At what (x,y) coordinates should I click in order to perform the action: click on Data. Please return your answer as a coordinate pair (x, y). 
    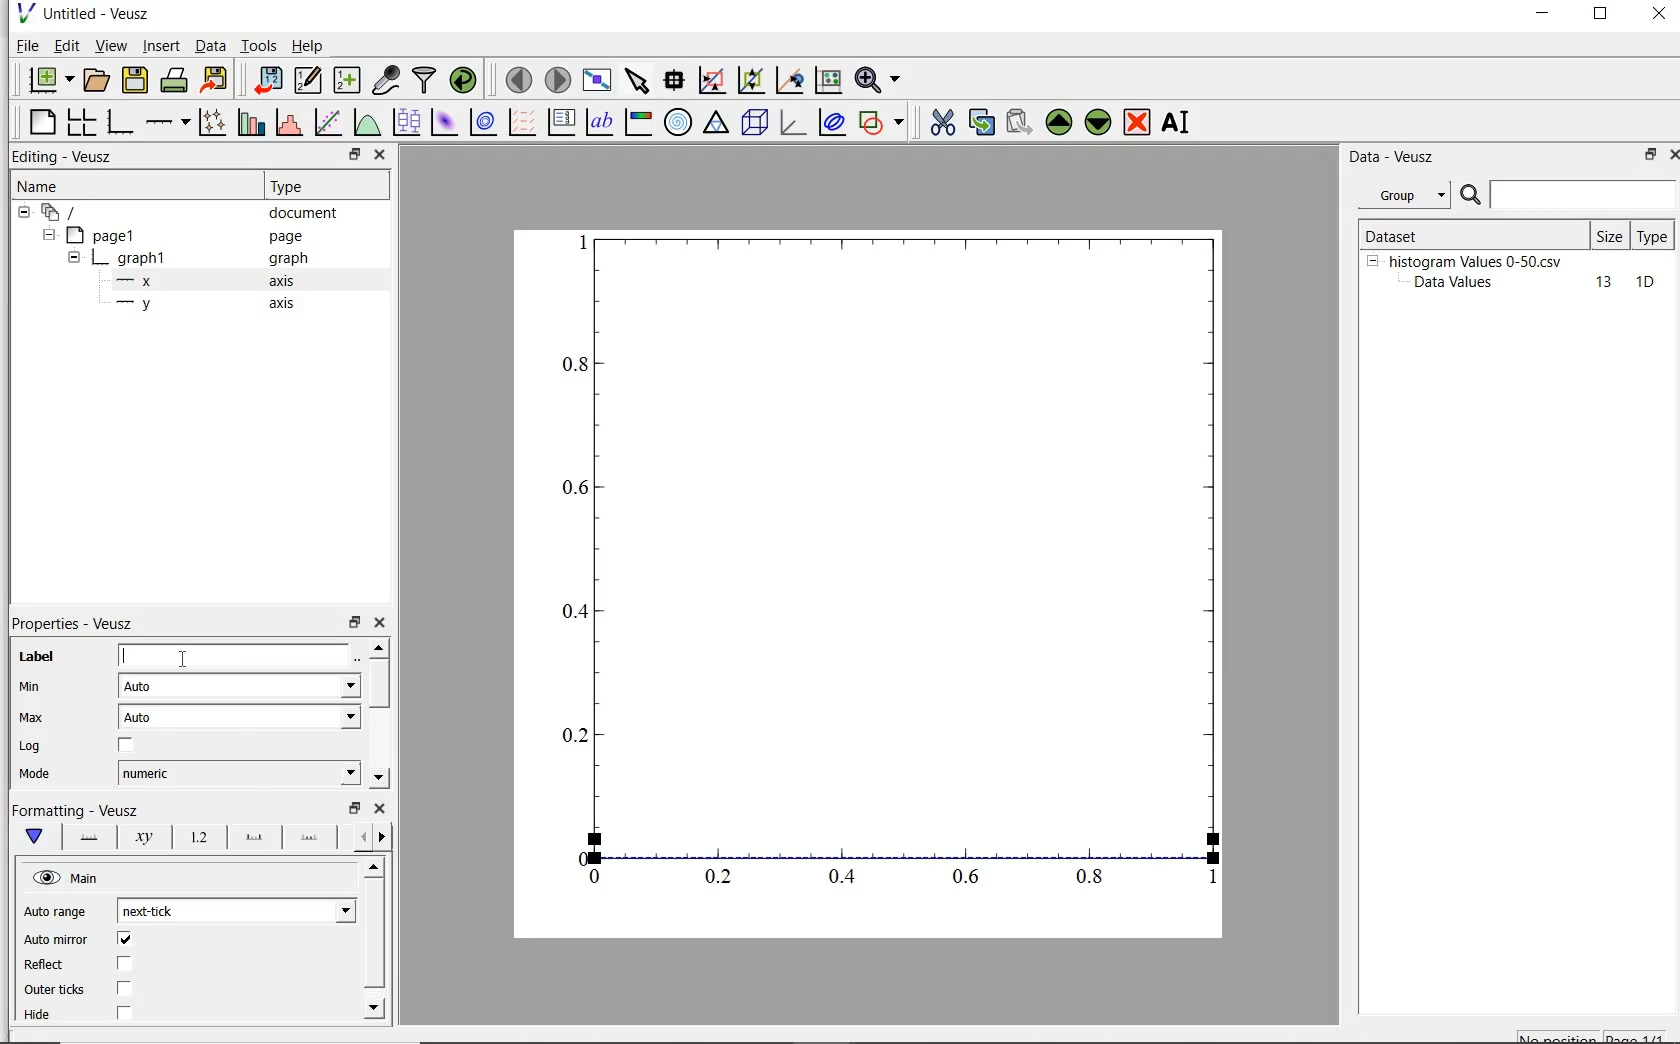
    Looking at the image, I should click on (210, 45).